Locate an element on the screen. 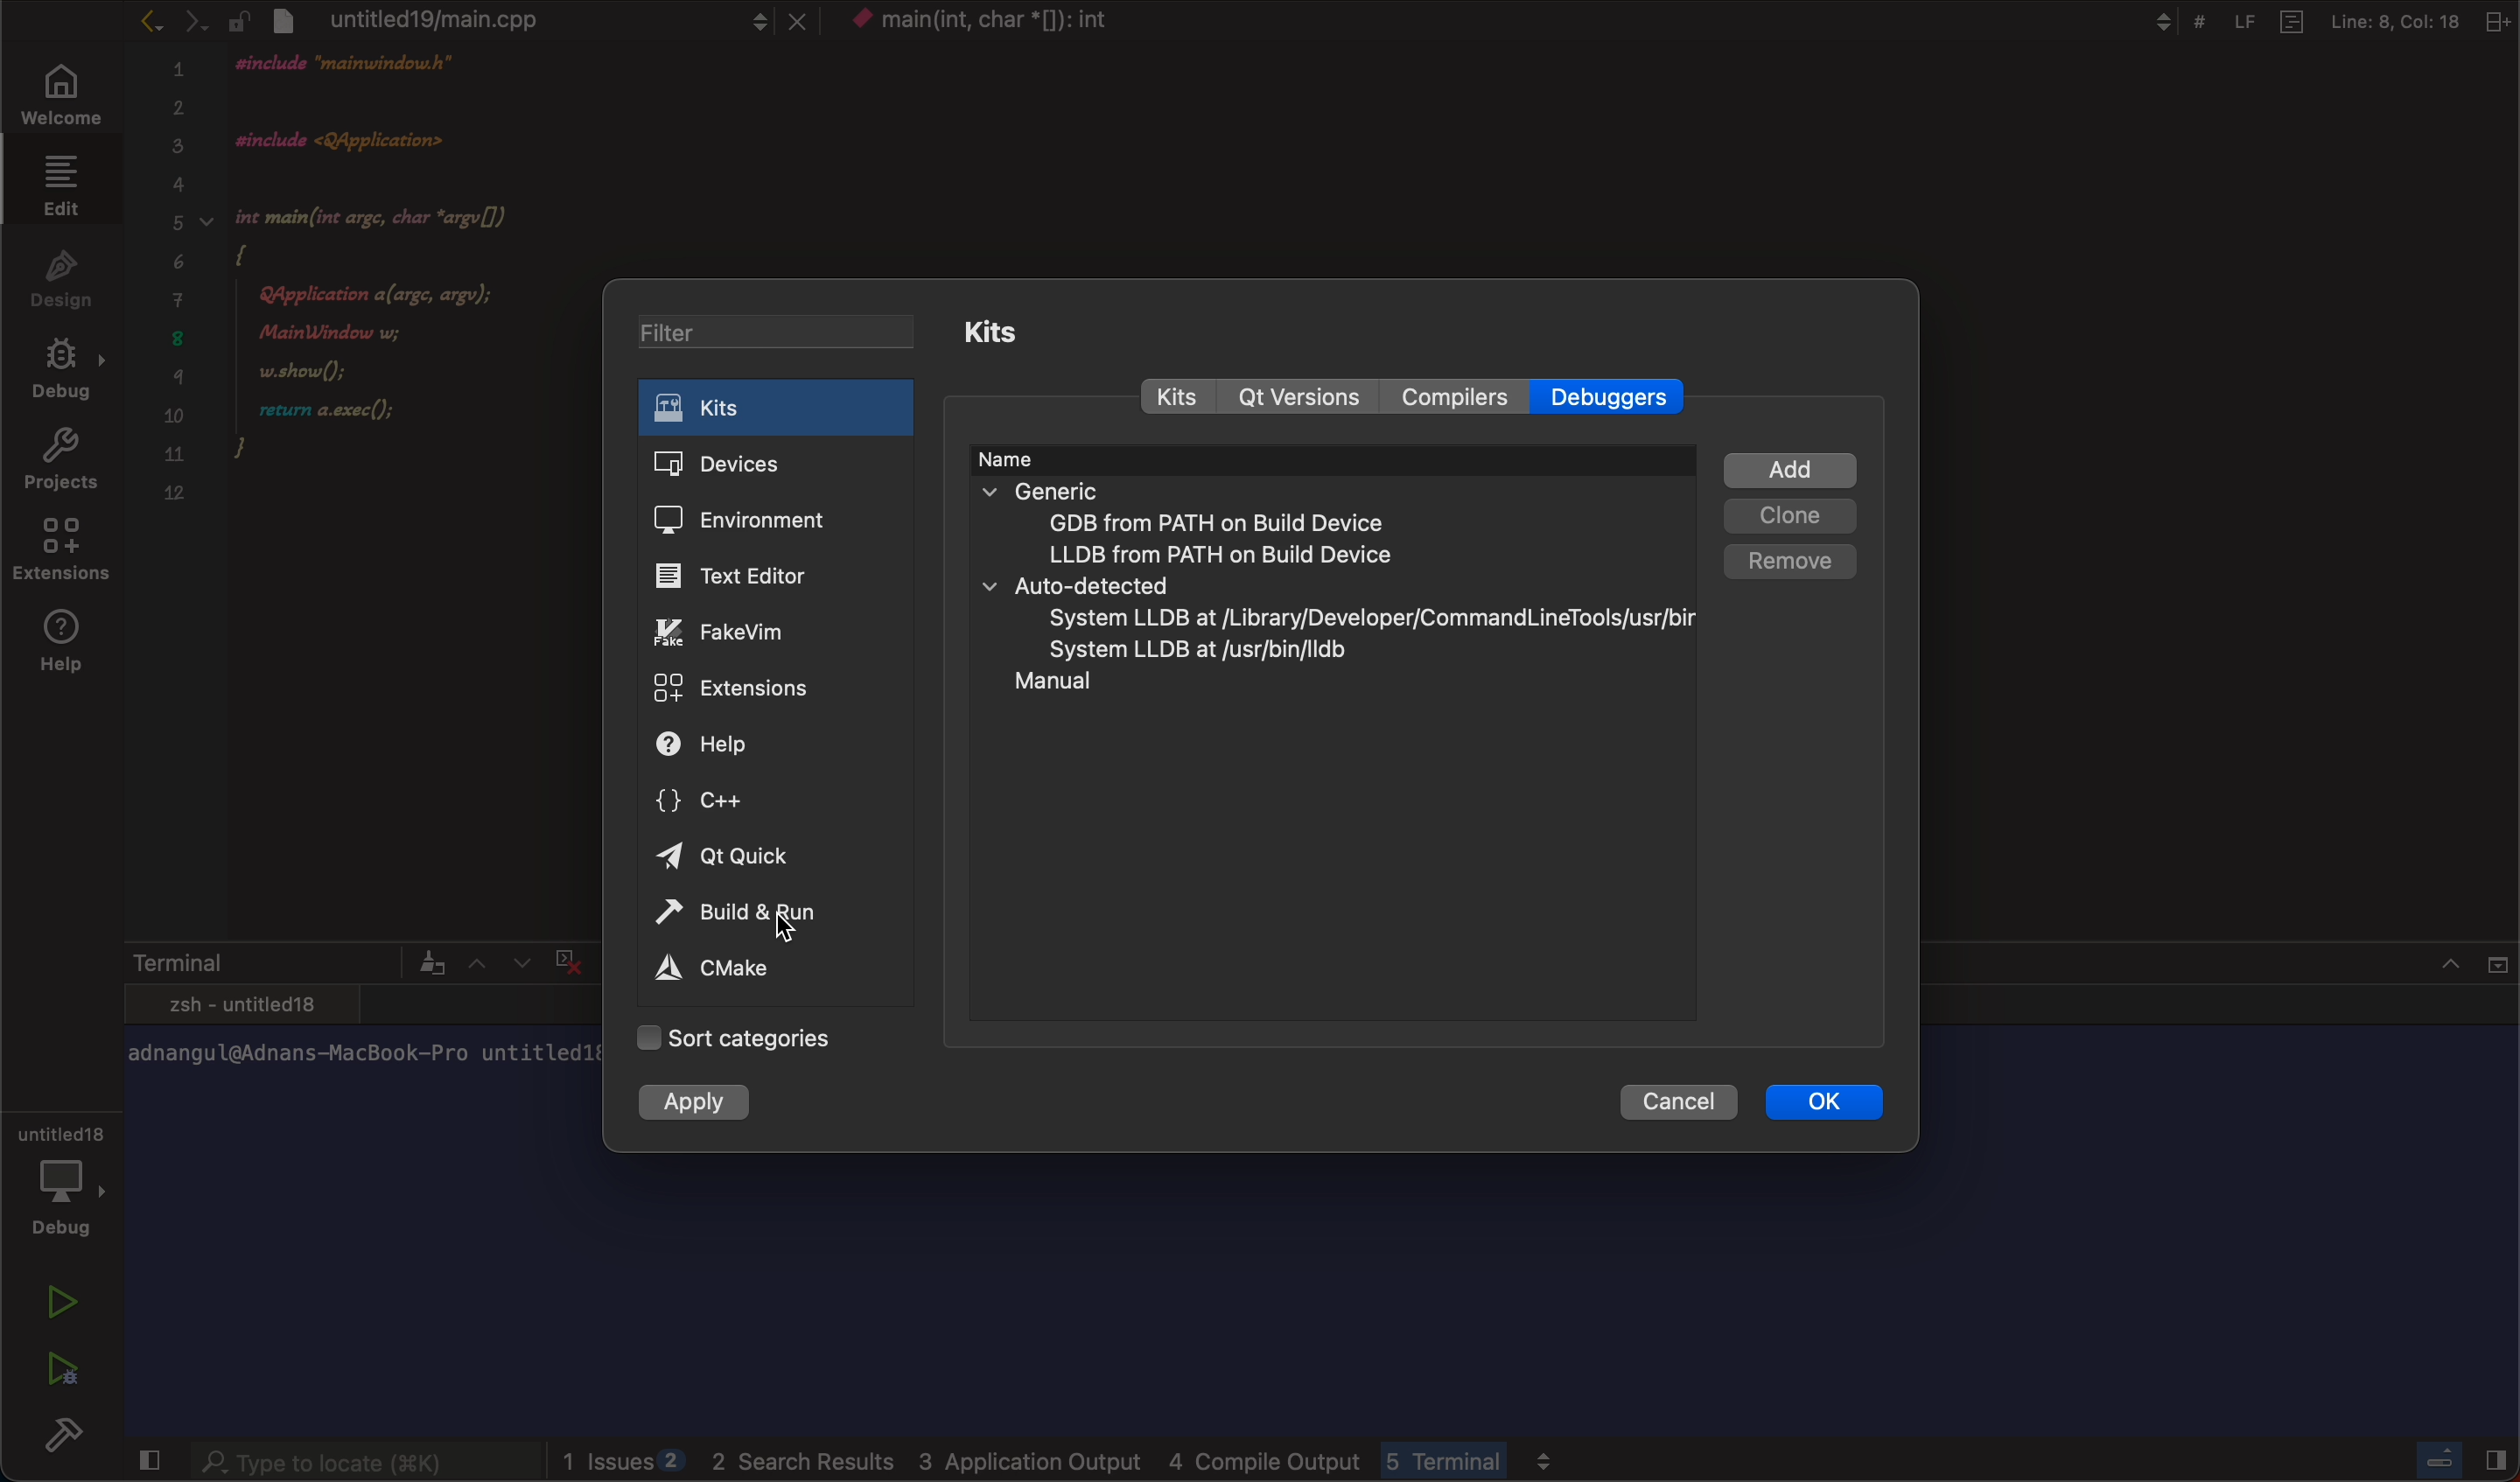 The width and height of the screenshot is (2520, 1482). arrows is located at coordinates (161, 24).